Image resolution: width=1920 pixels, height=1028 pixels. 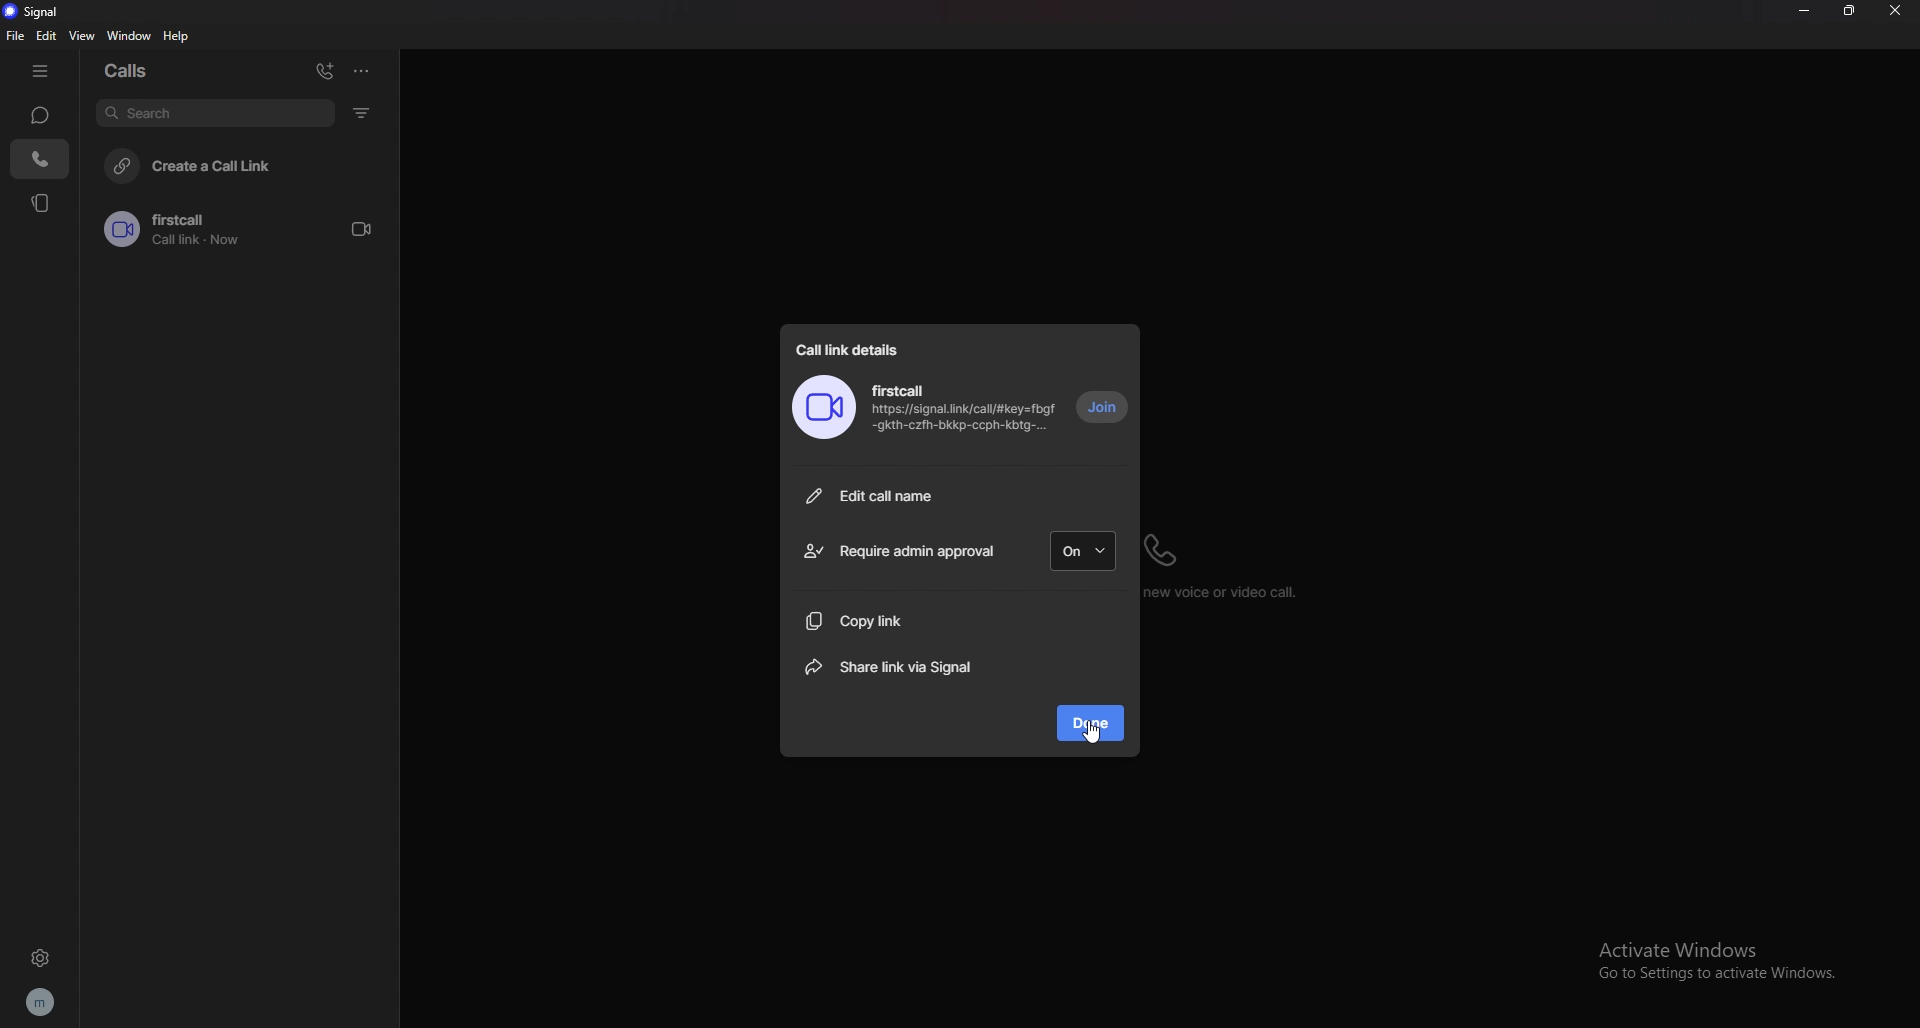 I want to click on calls, so click(x=41, y=159).